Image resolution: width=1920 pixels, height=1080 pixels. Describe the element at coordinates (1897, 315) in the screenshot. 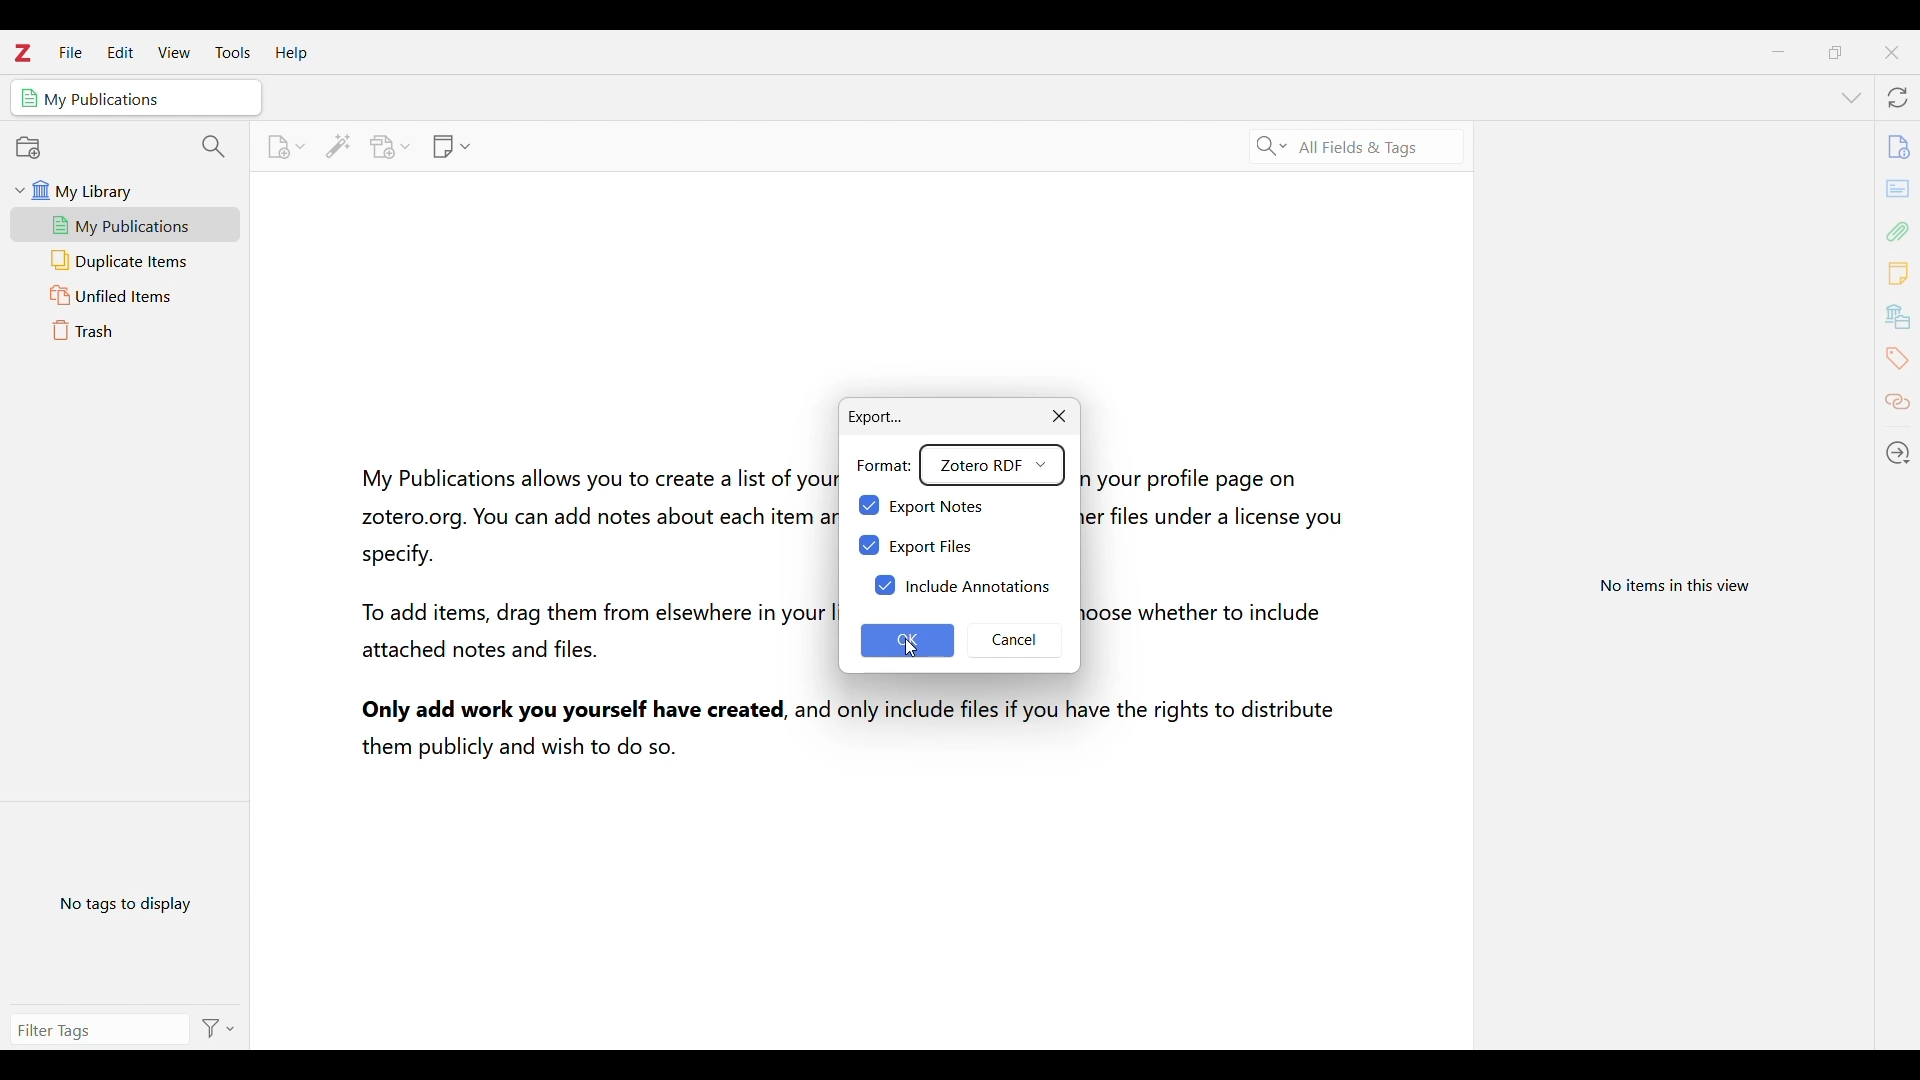

I see `Libraries and collections` at that location.